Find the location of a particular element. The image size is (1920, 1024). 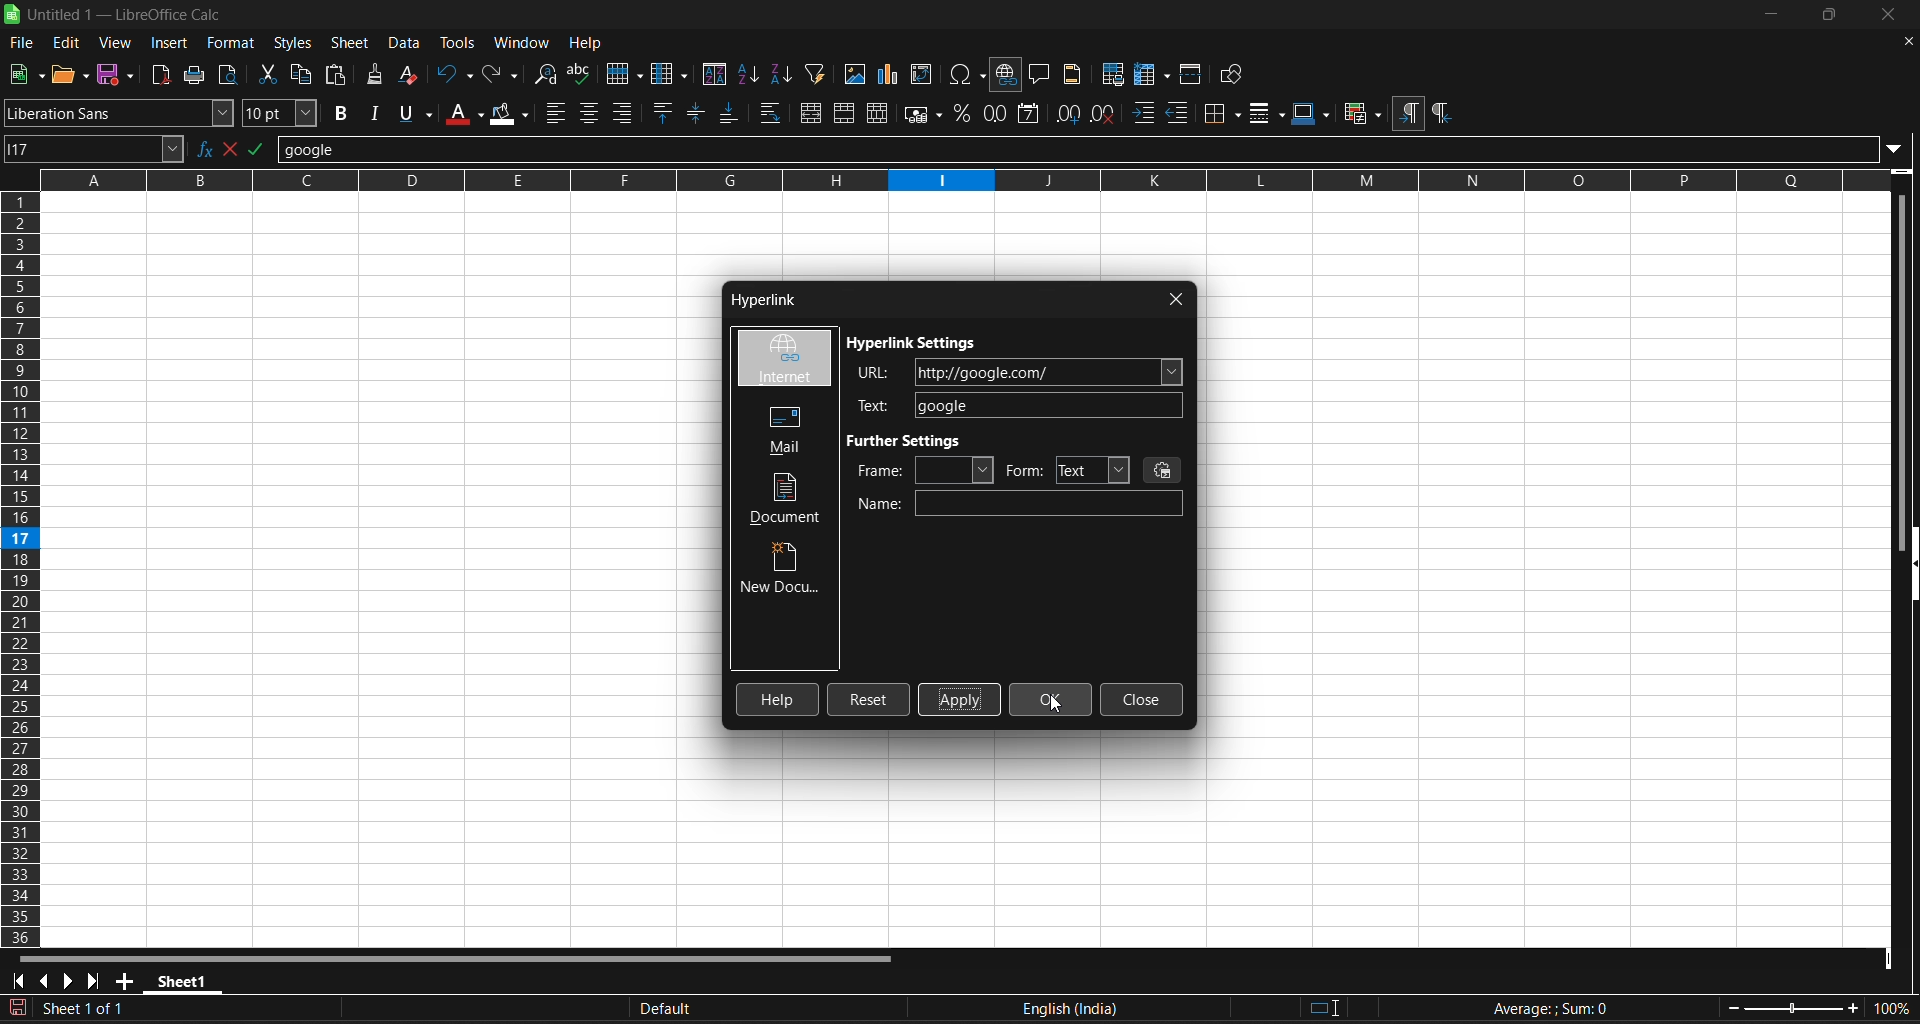

events is located at coordinates (1164, 469).